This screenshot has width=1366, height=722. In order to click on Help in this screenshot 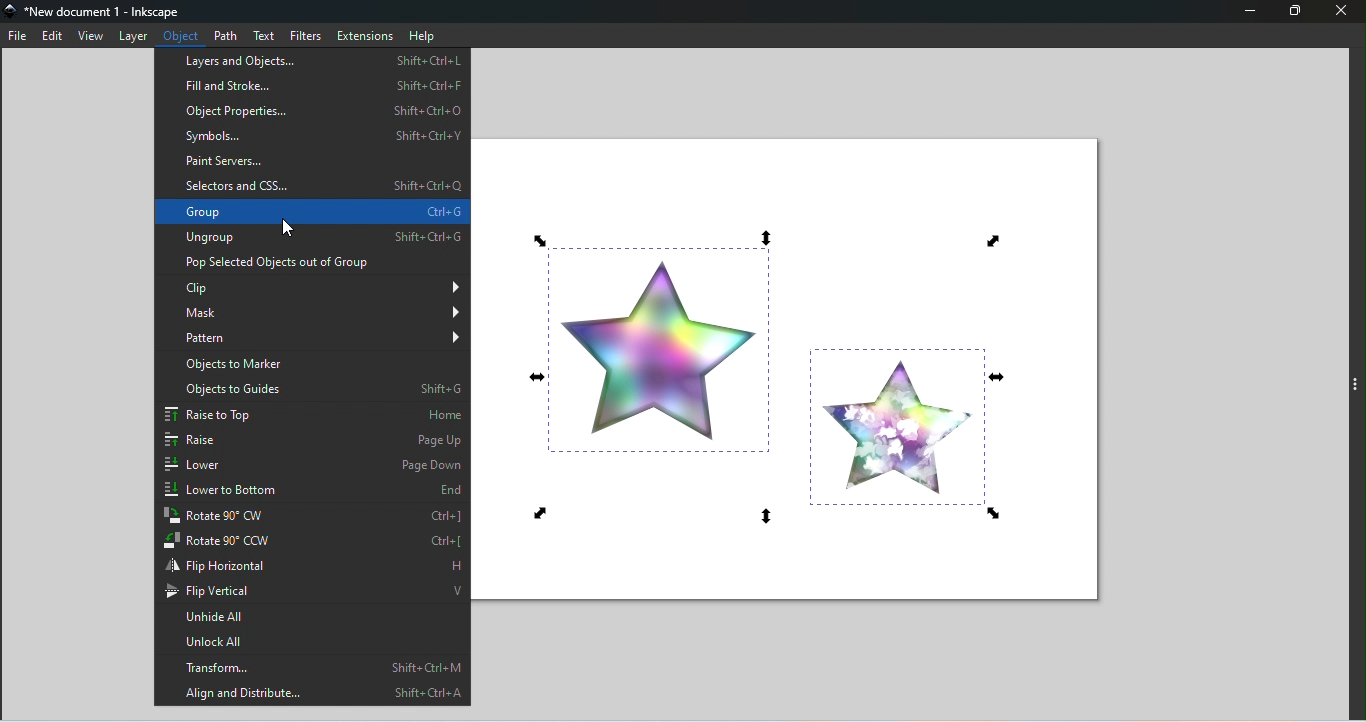, I will do `click(425, 35)`.